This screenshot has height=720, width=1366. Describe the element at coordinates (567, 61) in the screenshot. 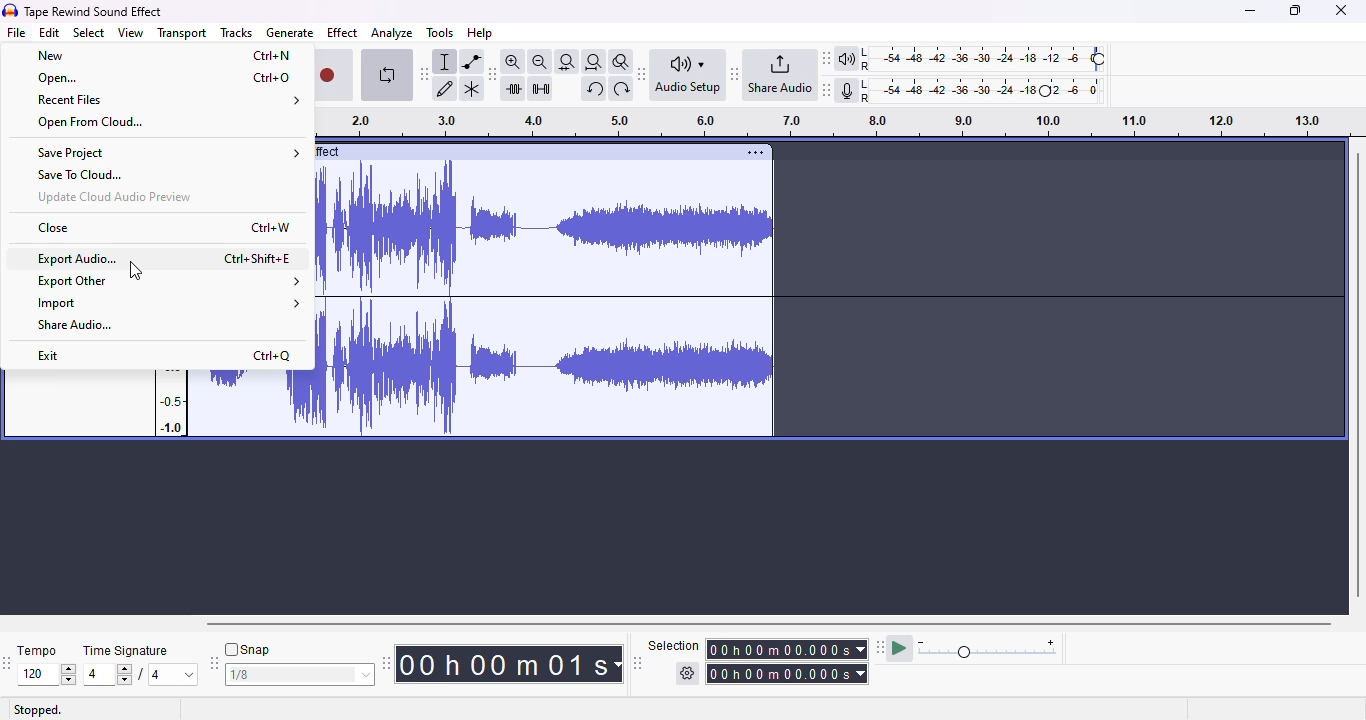

I see `fit selection to width` at that location.